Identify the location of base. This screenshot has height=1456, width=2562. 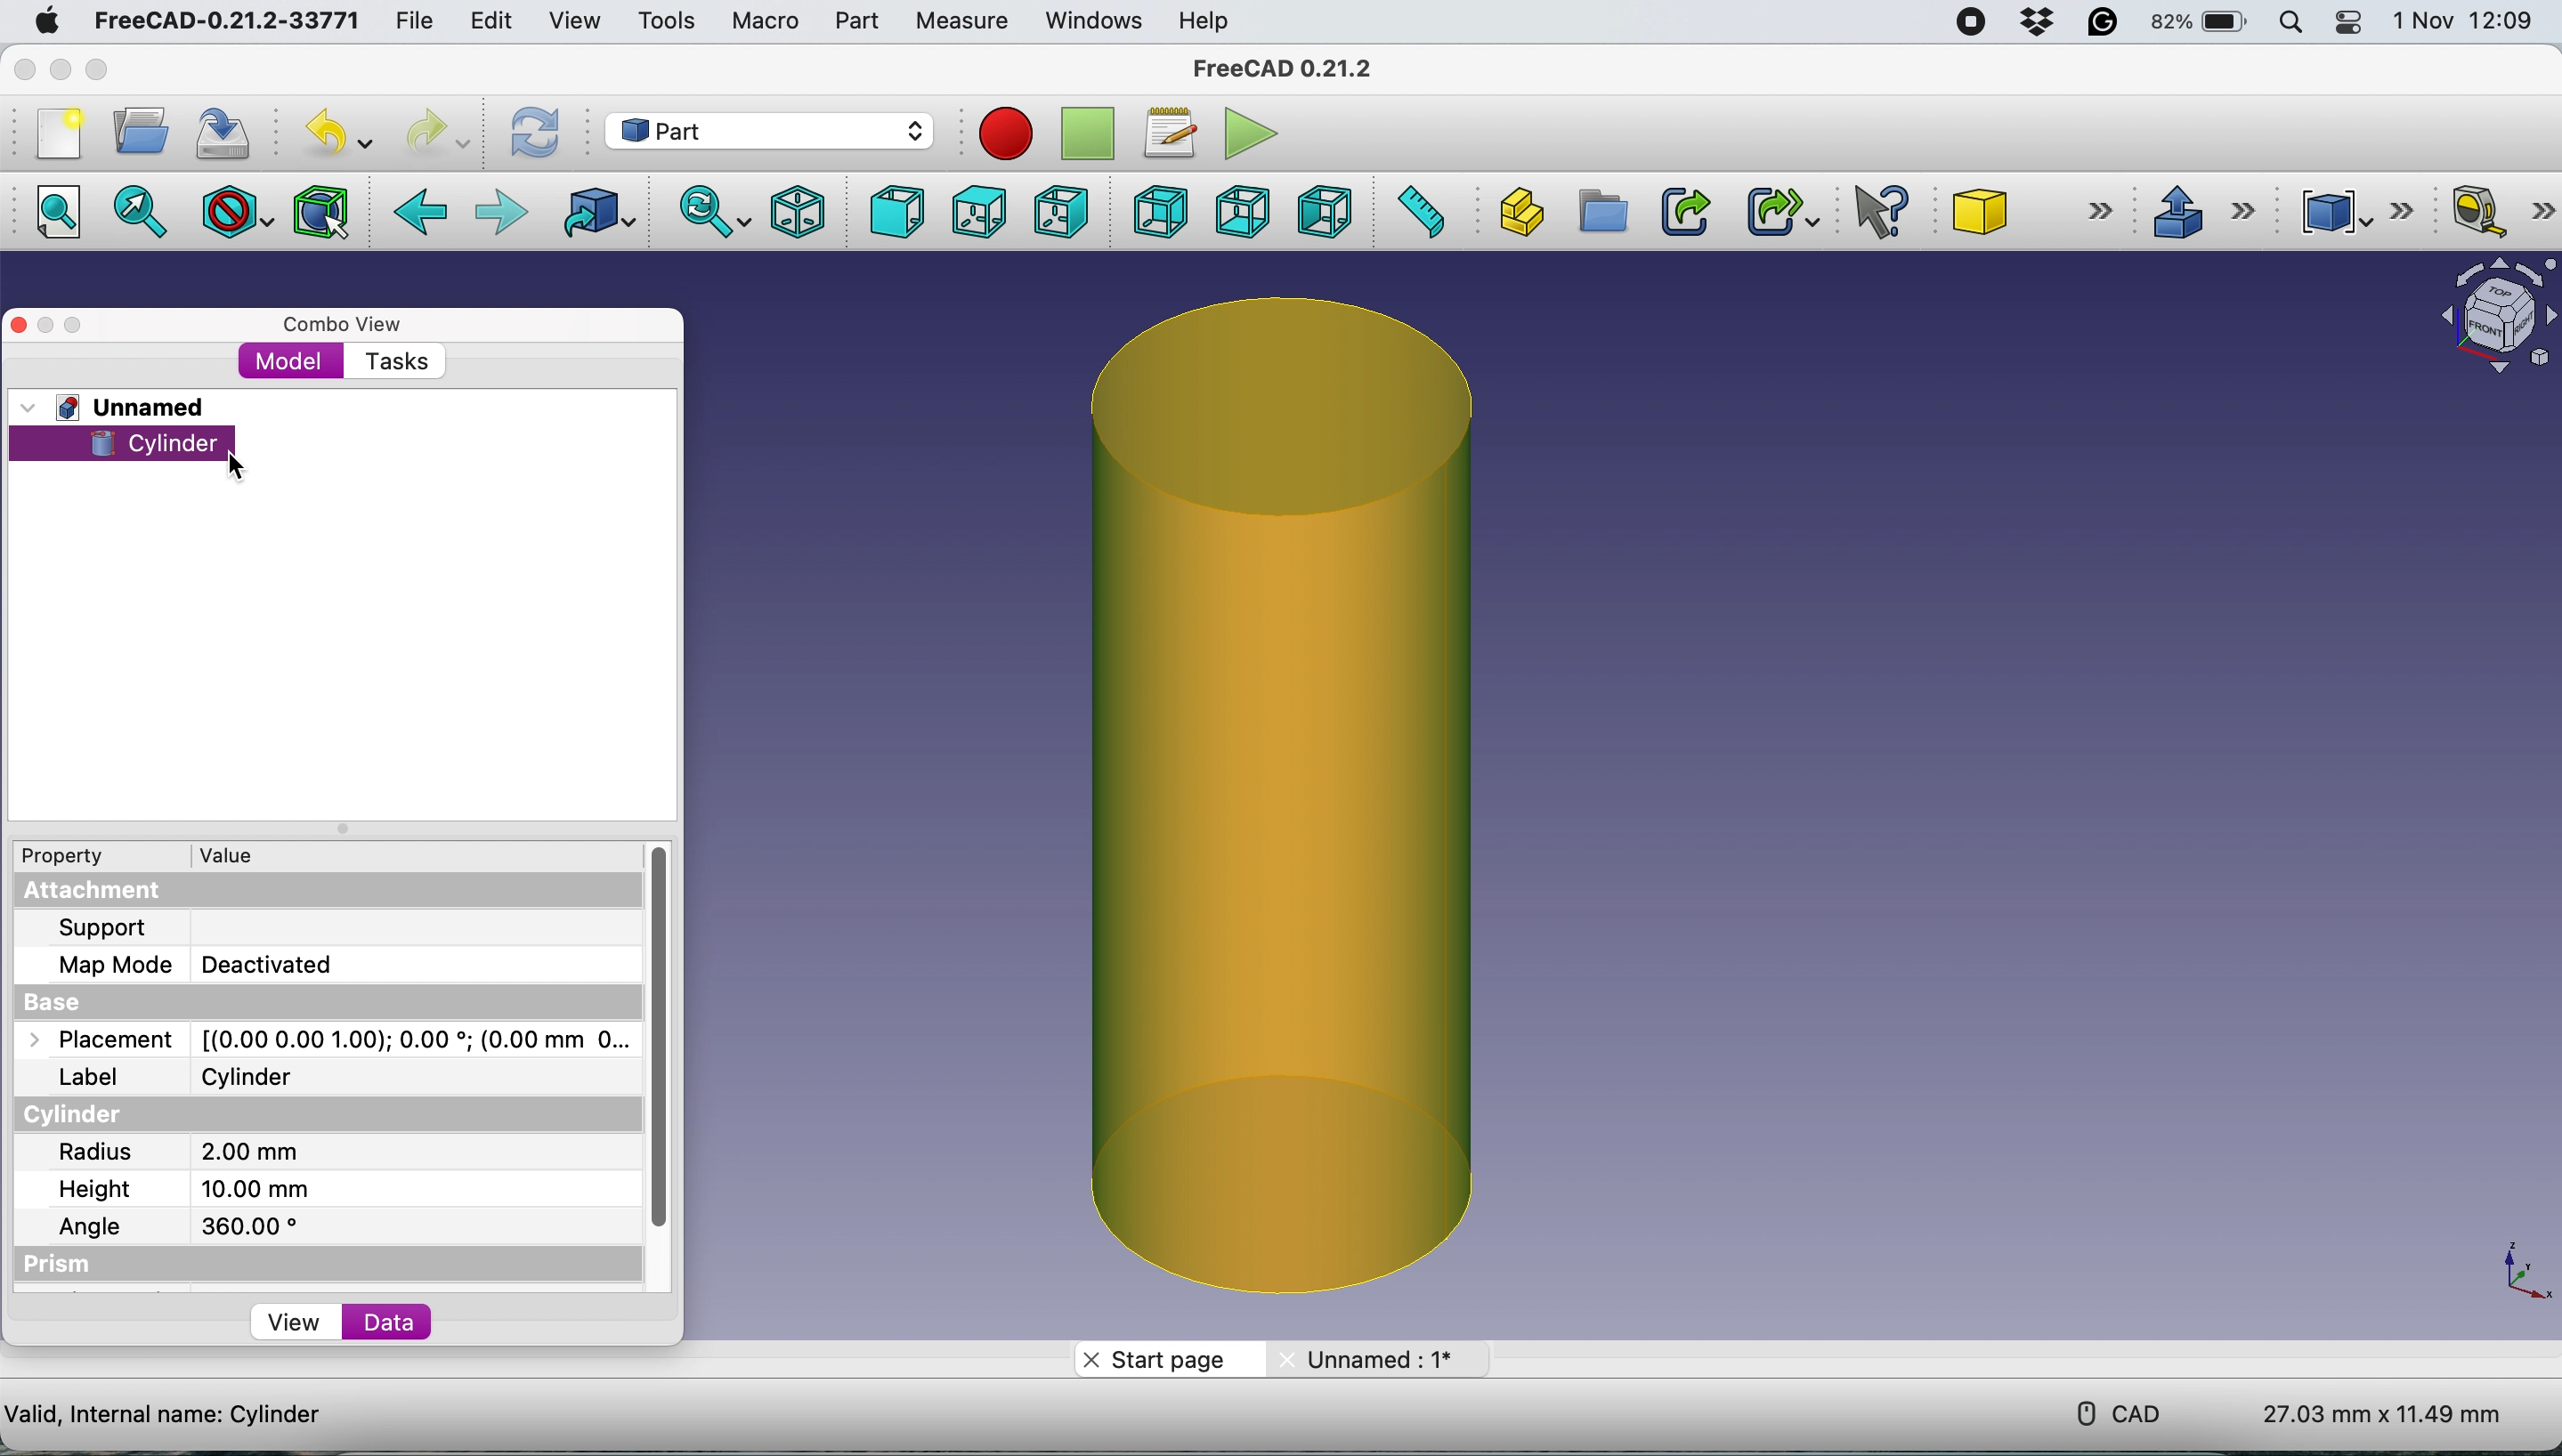
(52, 1002).